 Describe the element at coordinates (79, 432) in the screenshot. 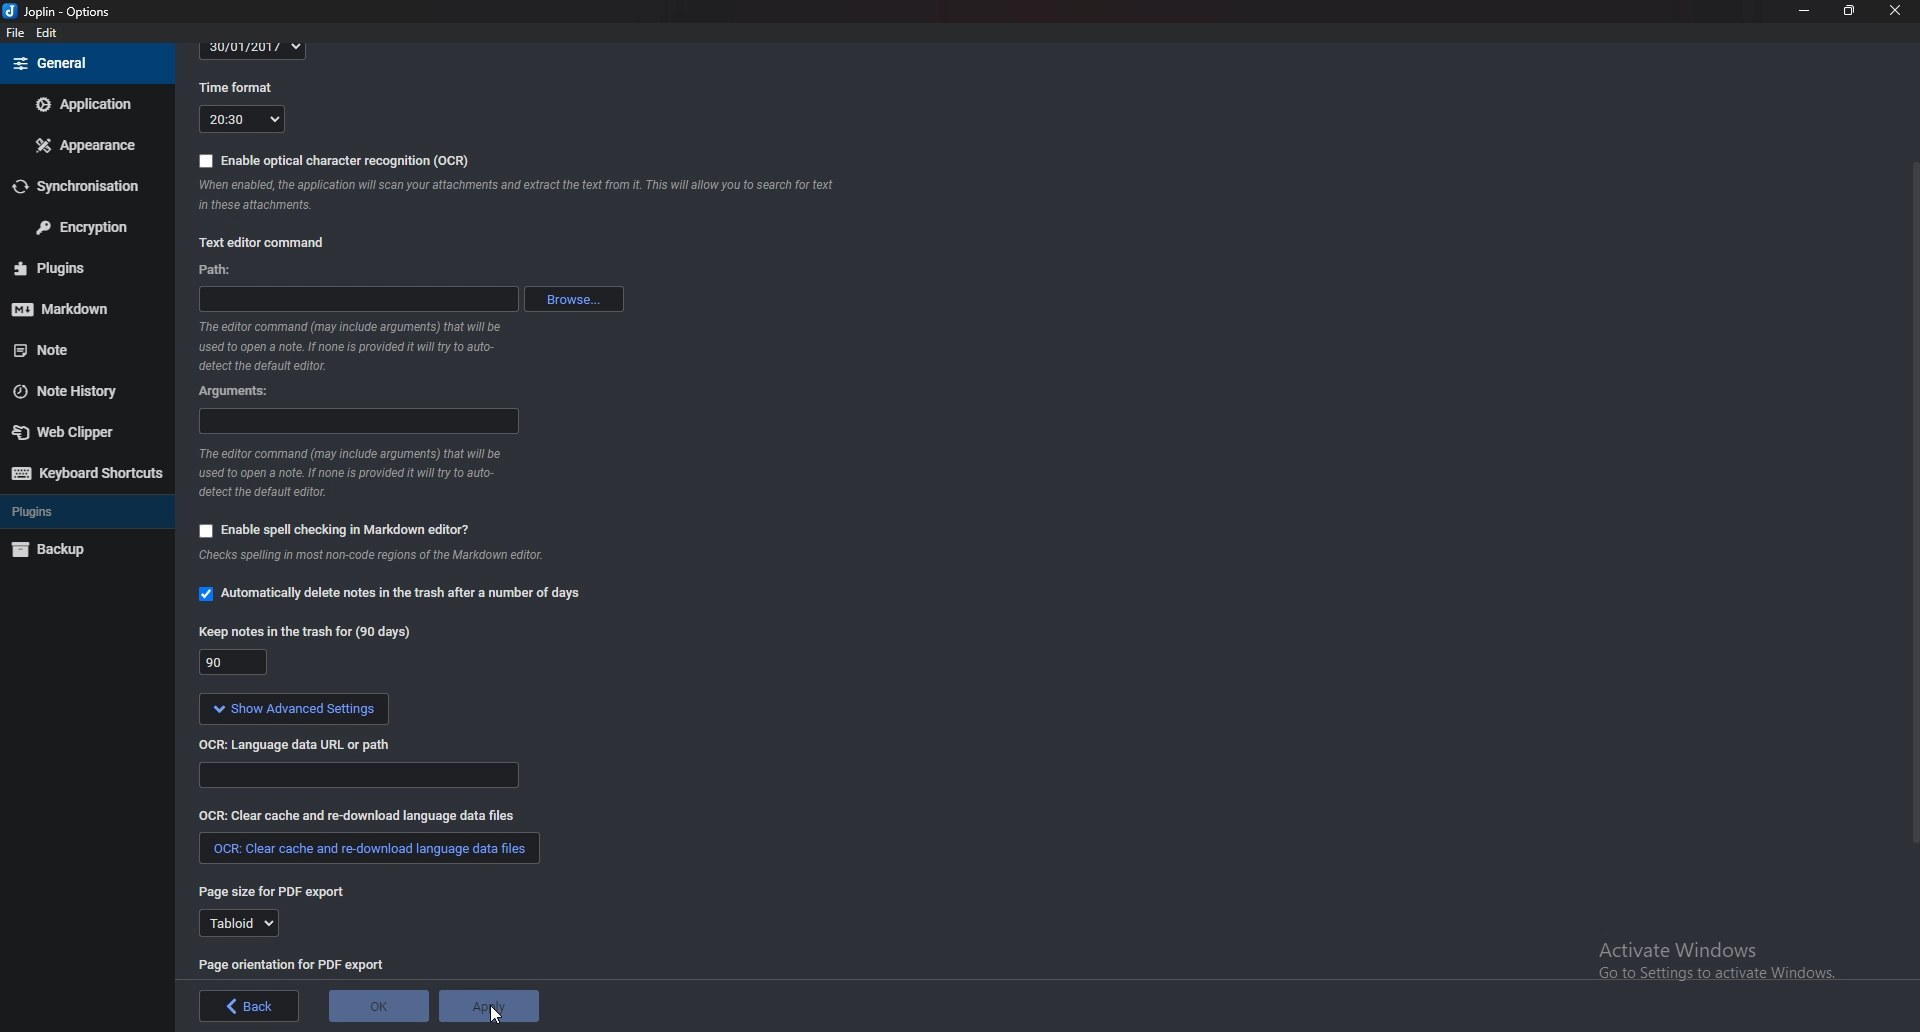

I see `Web clipper` at that location.